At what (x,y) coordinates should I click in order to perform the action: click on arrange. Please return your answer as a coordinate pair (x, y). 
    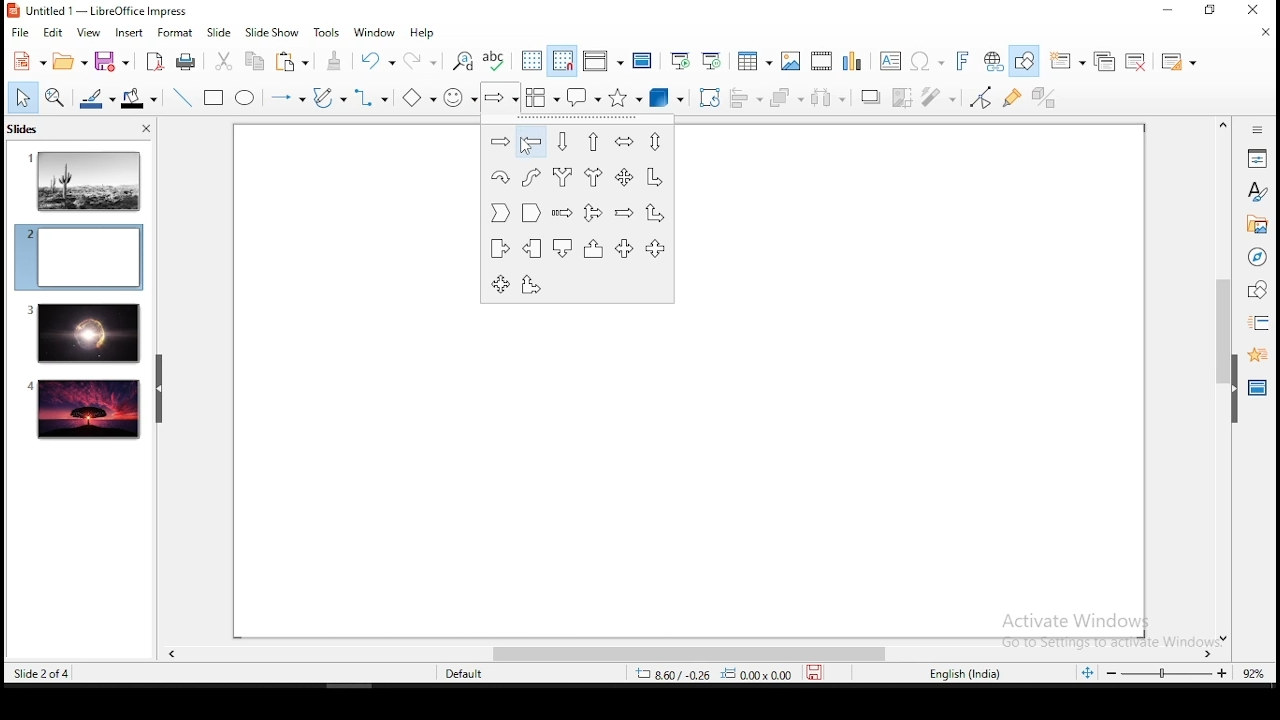
    Looking at the image, I should click on (789, 99).